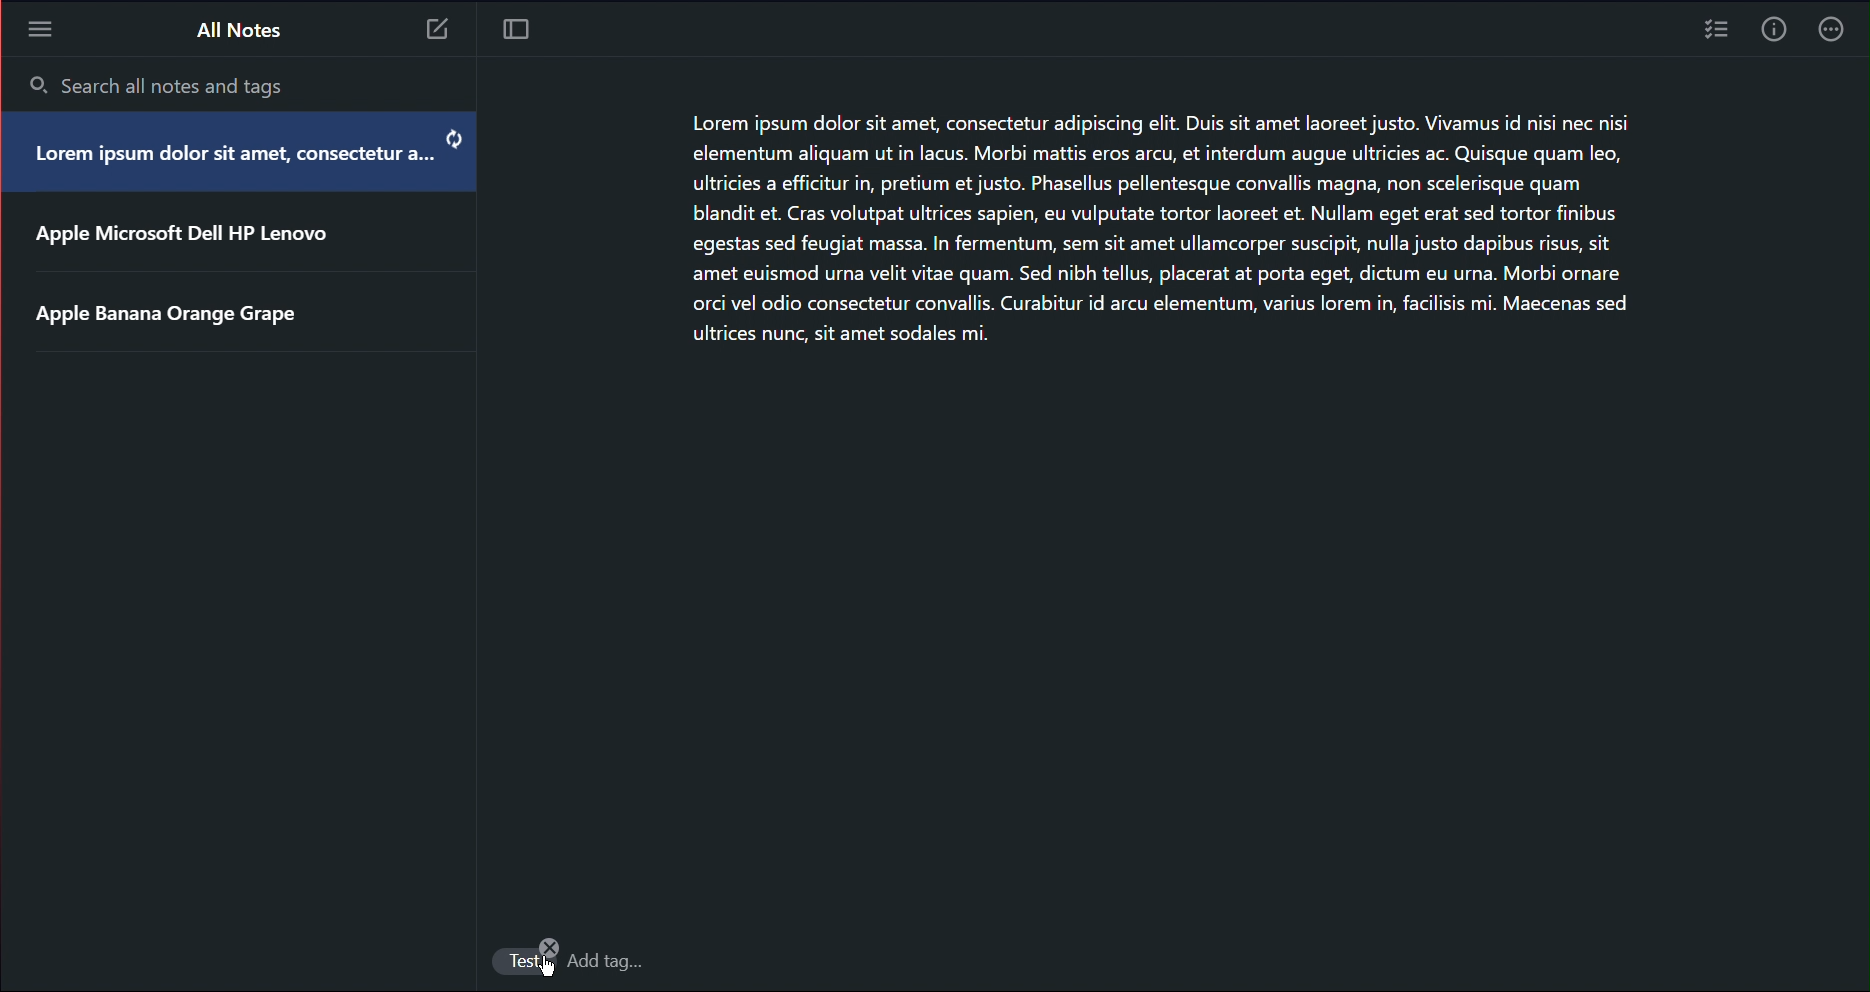  What do you see at coordinates (452, 139) in the screenshot?
I see `Syncing` at bounding box center [452, 139].